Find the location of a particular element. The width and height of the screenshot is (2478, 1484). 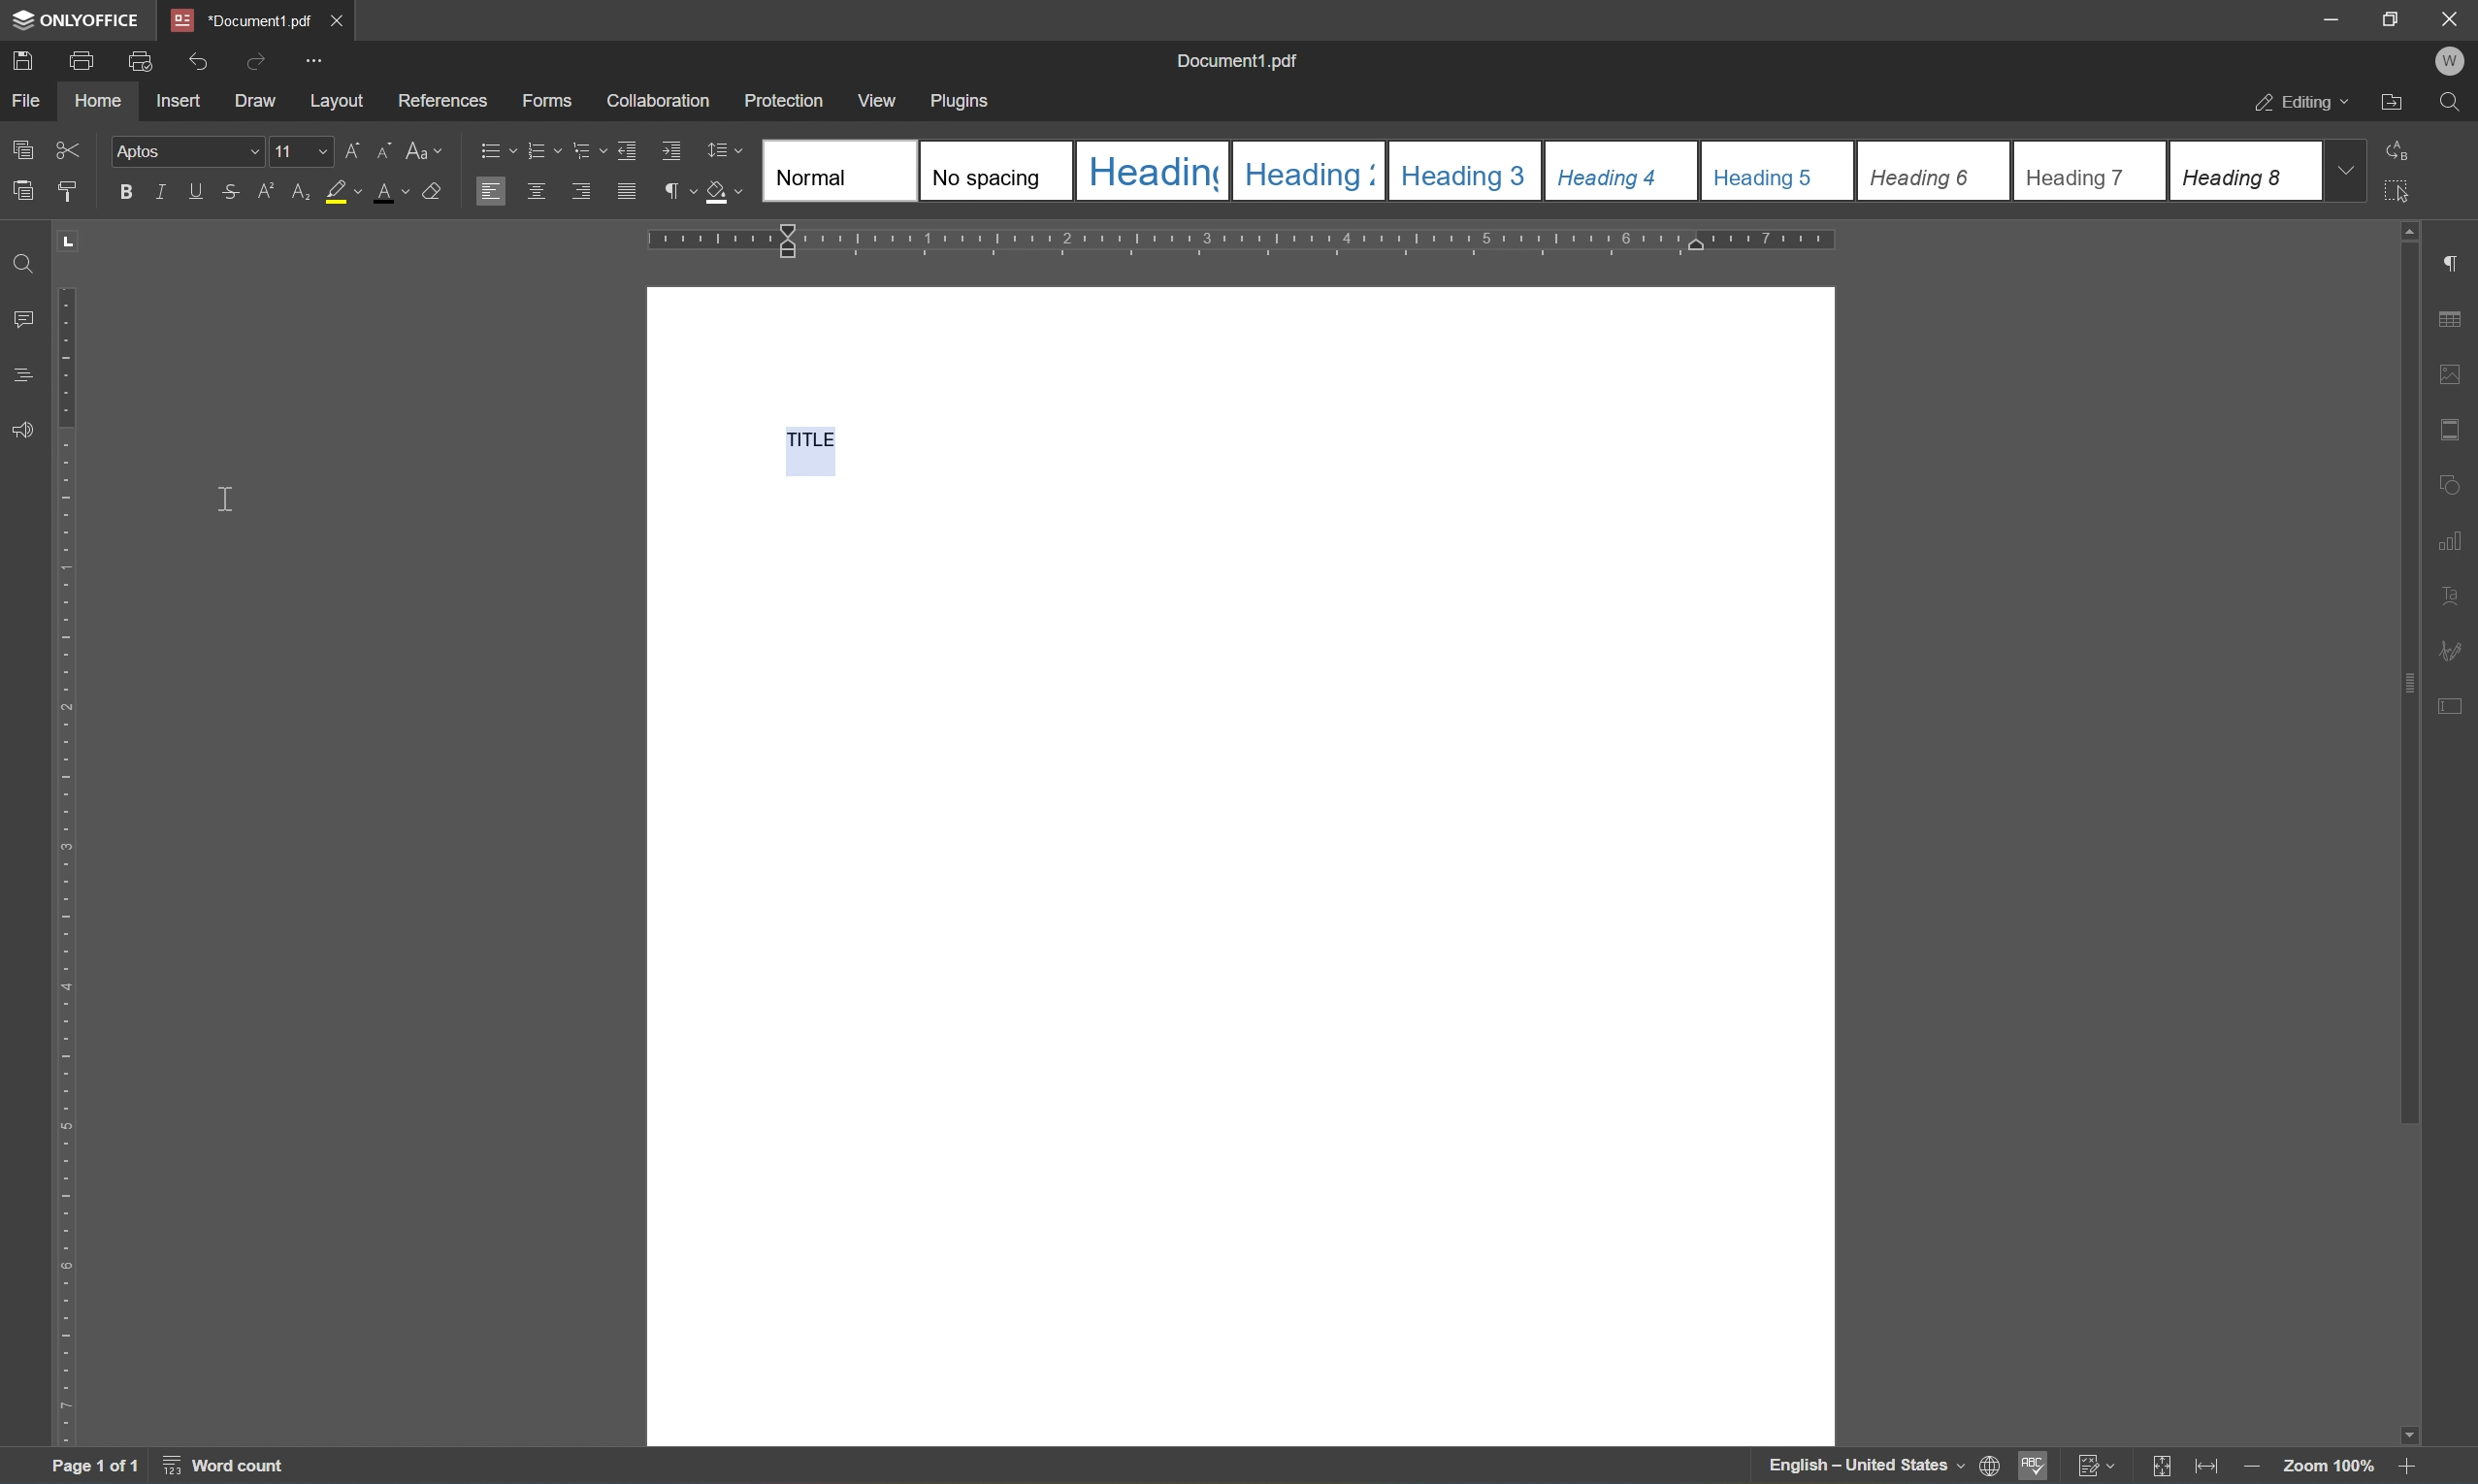

paragraph settings is located at coordinates (2458, 262).